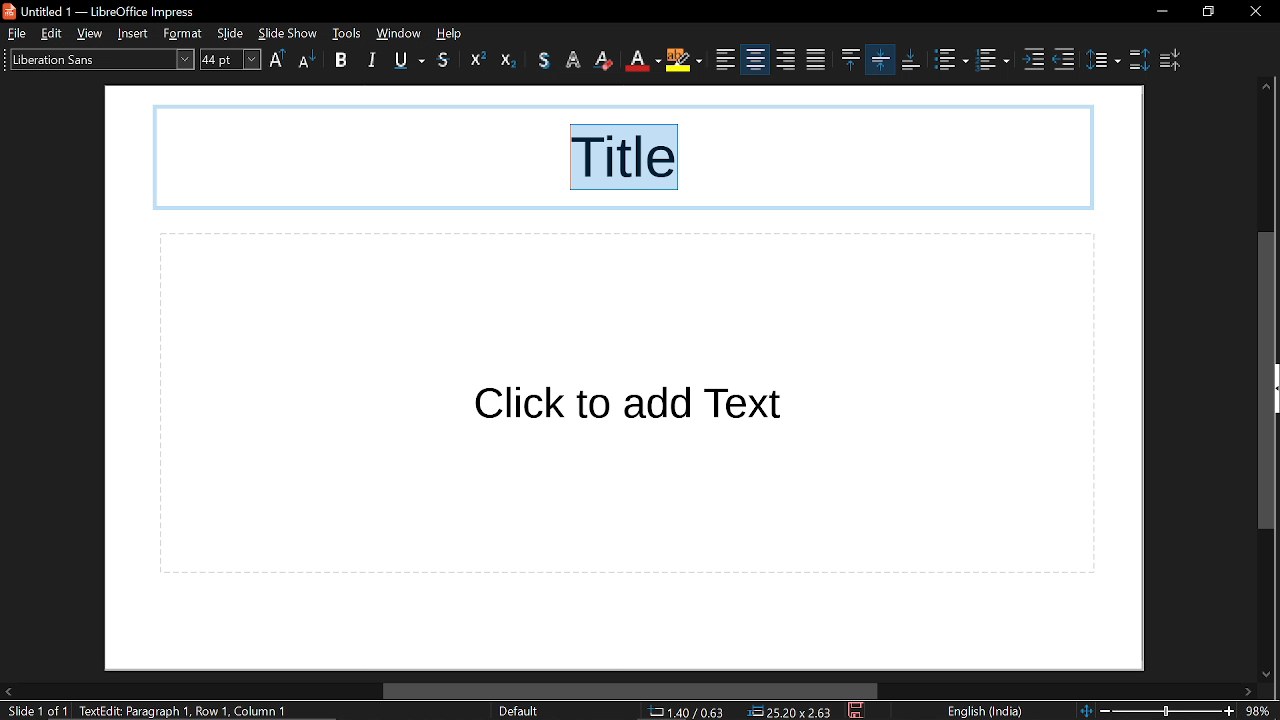 This screenshot has height=720, width=1280. Describe the element at coordinates (950, 60) in the screenshot. I see `toggle unordered list` at that location.